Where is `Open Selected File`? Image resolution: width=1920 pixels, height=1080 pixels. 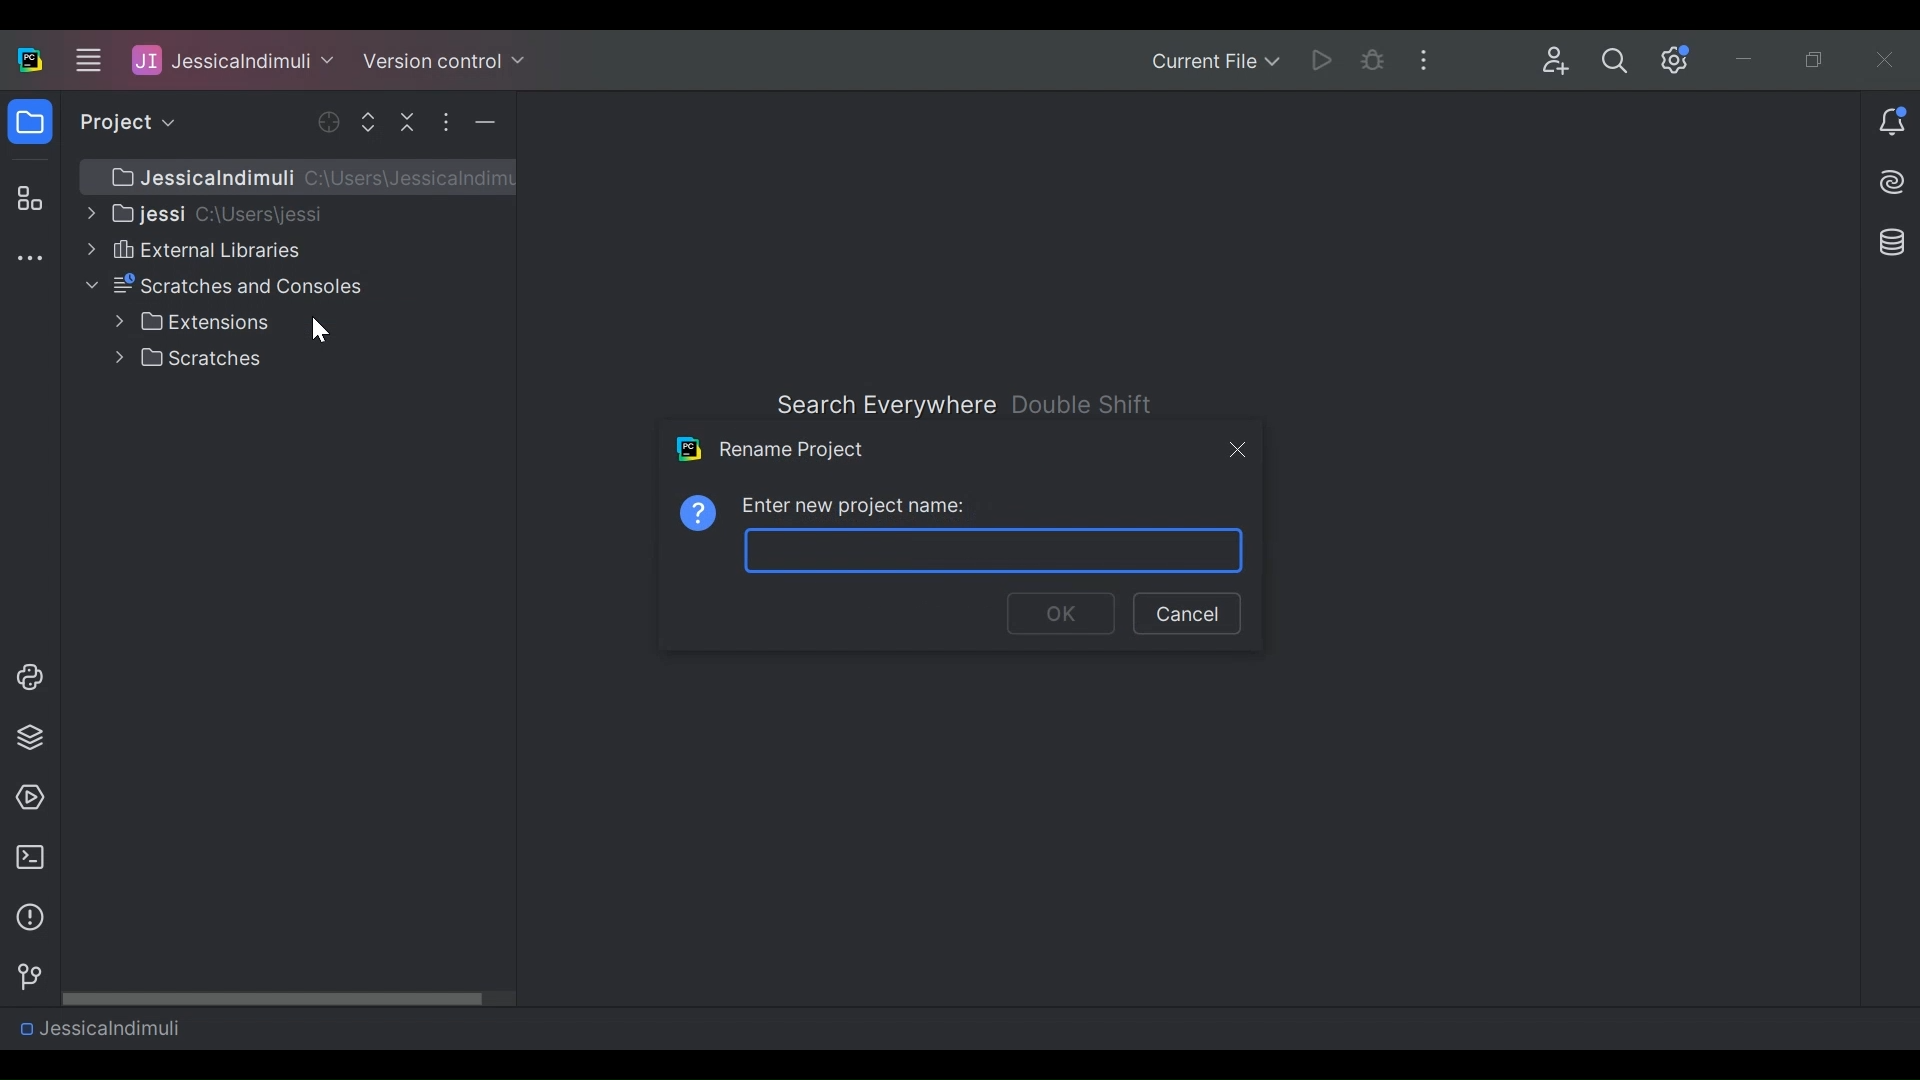
Open Selected File is located at coordinates (331, 122).